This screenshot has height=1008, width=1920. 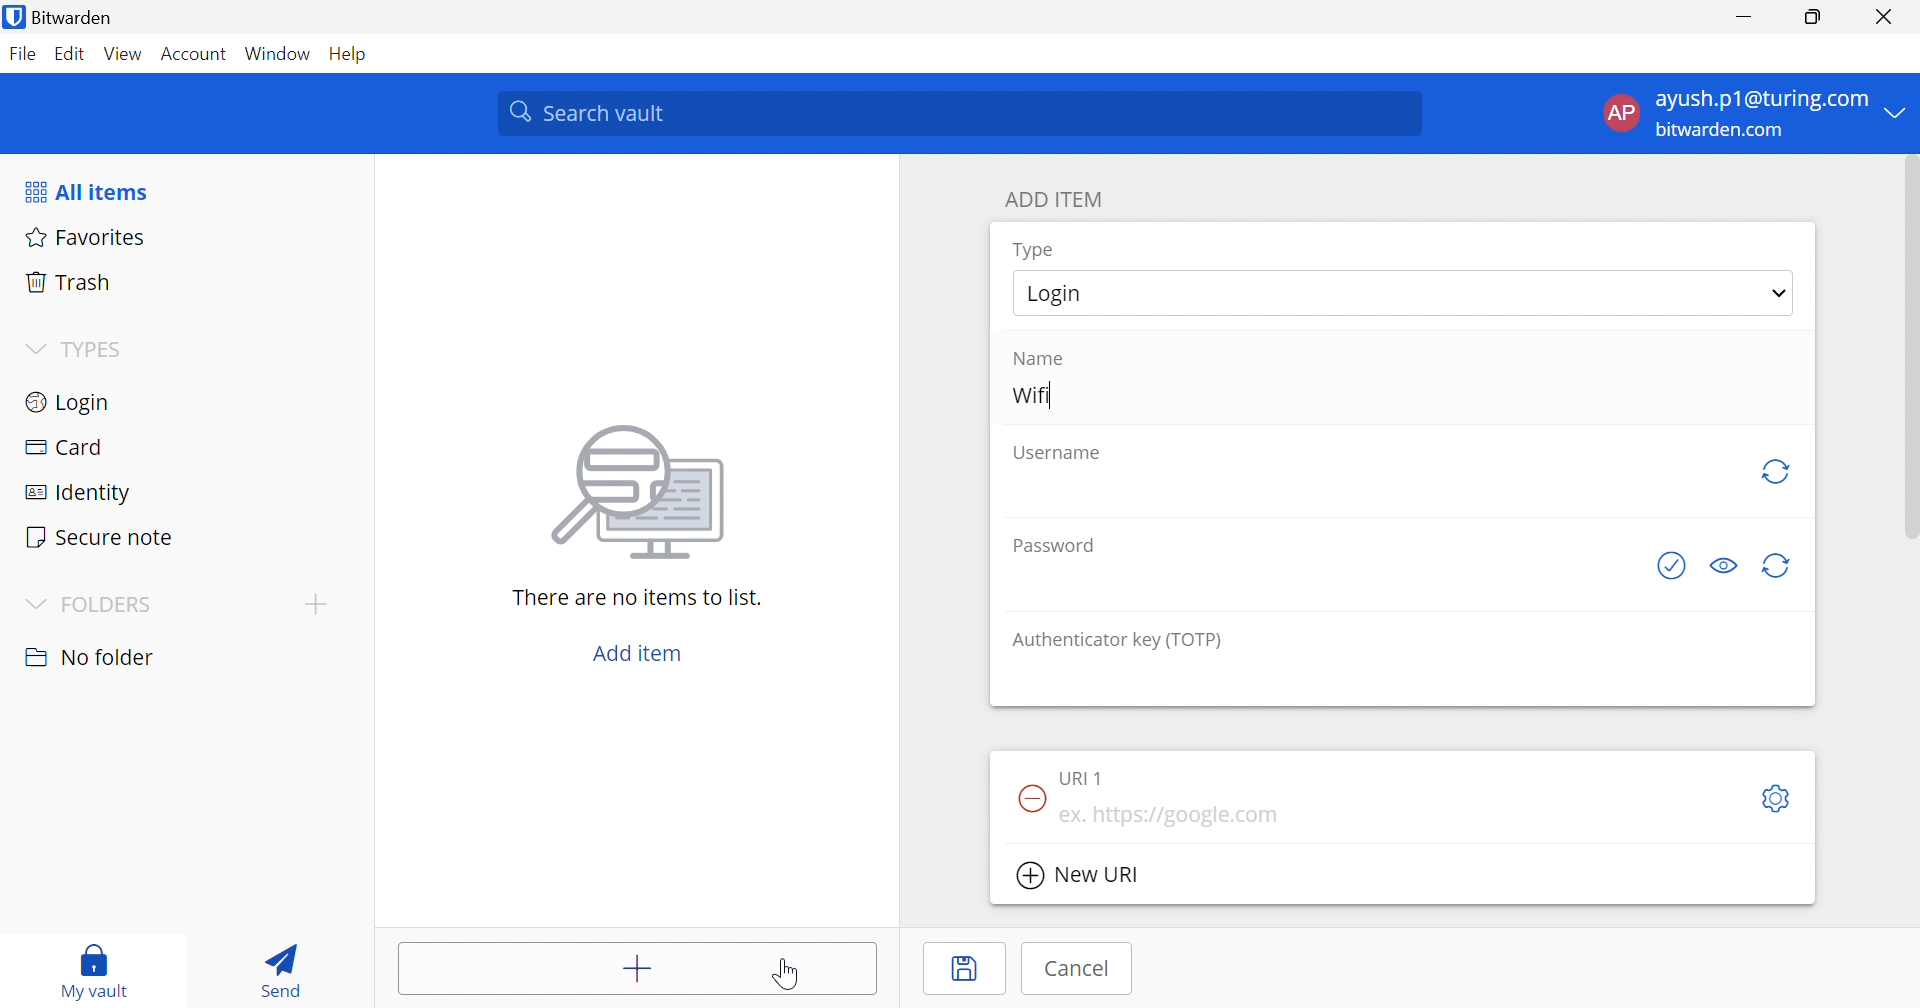 What do you see at coordinates (110, 605) in the screenshot?
I see `FOLDERS` at bounding box center [110, 605].